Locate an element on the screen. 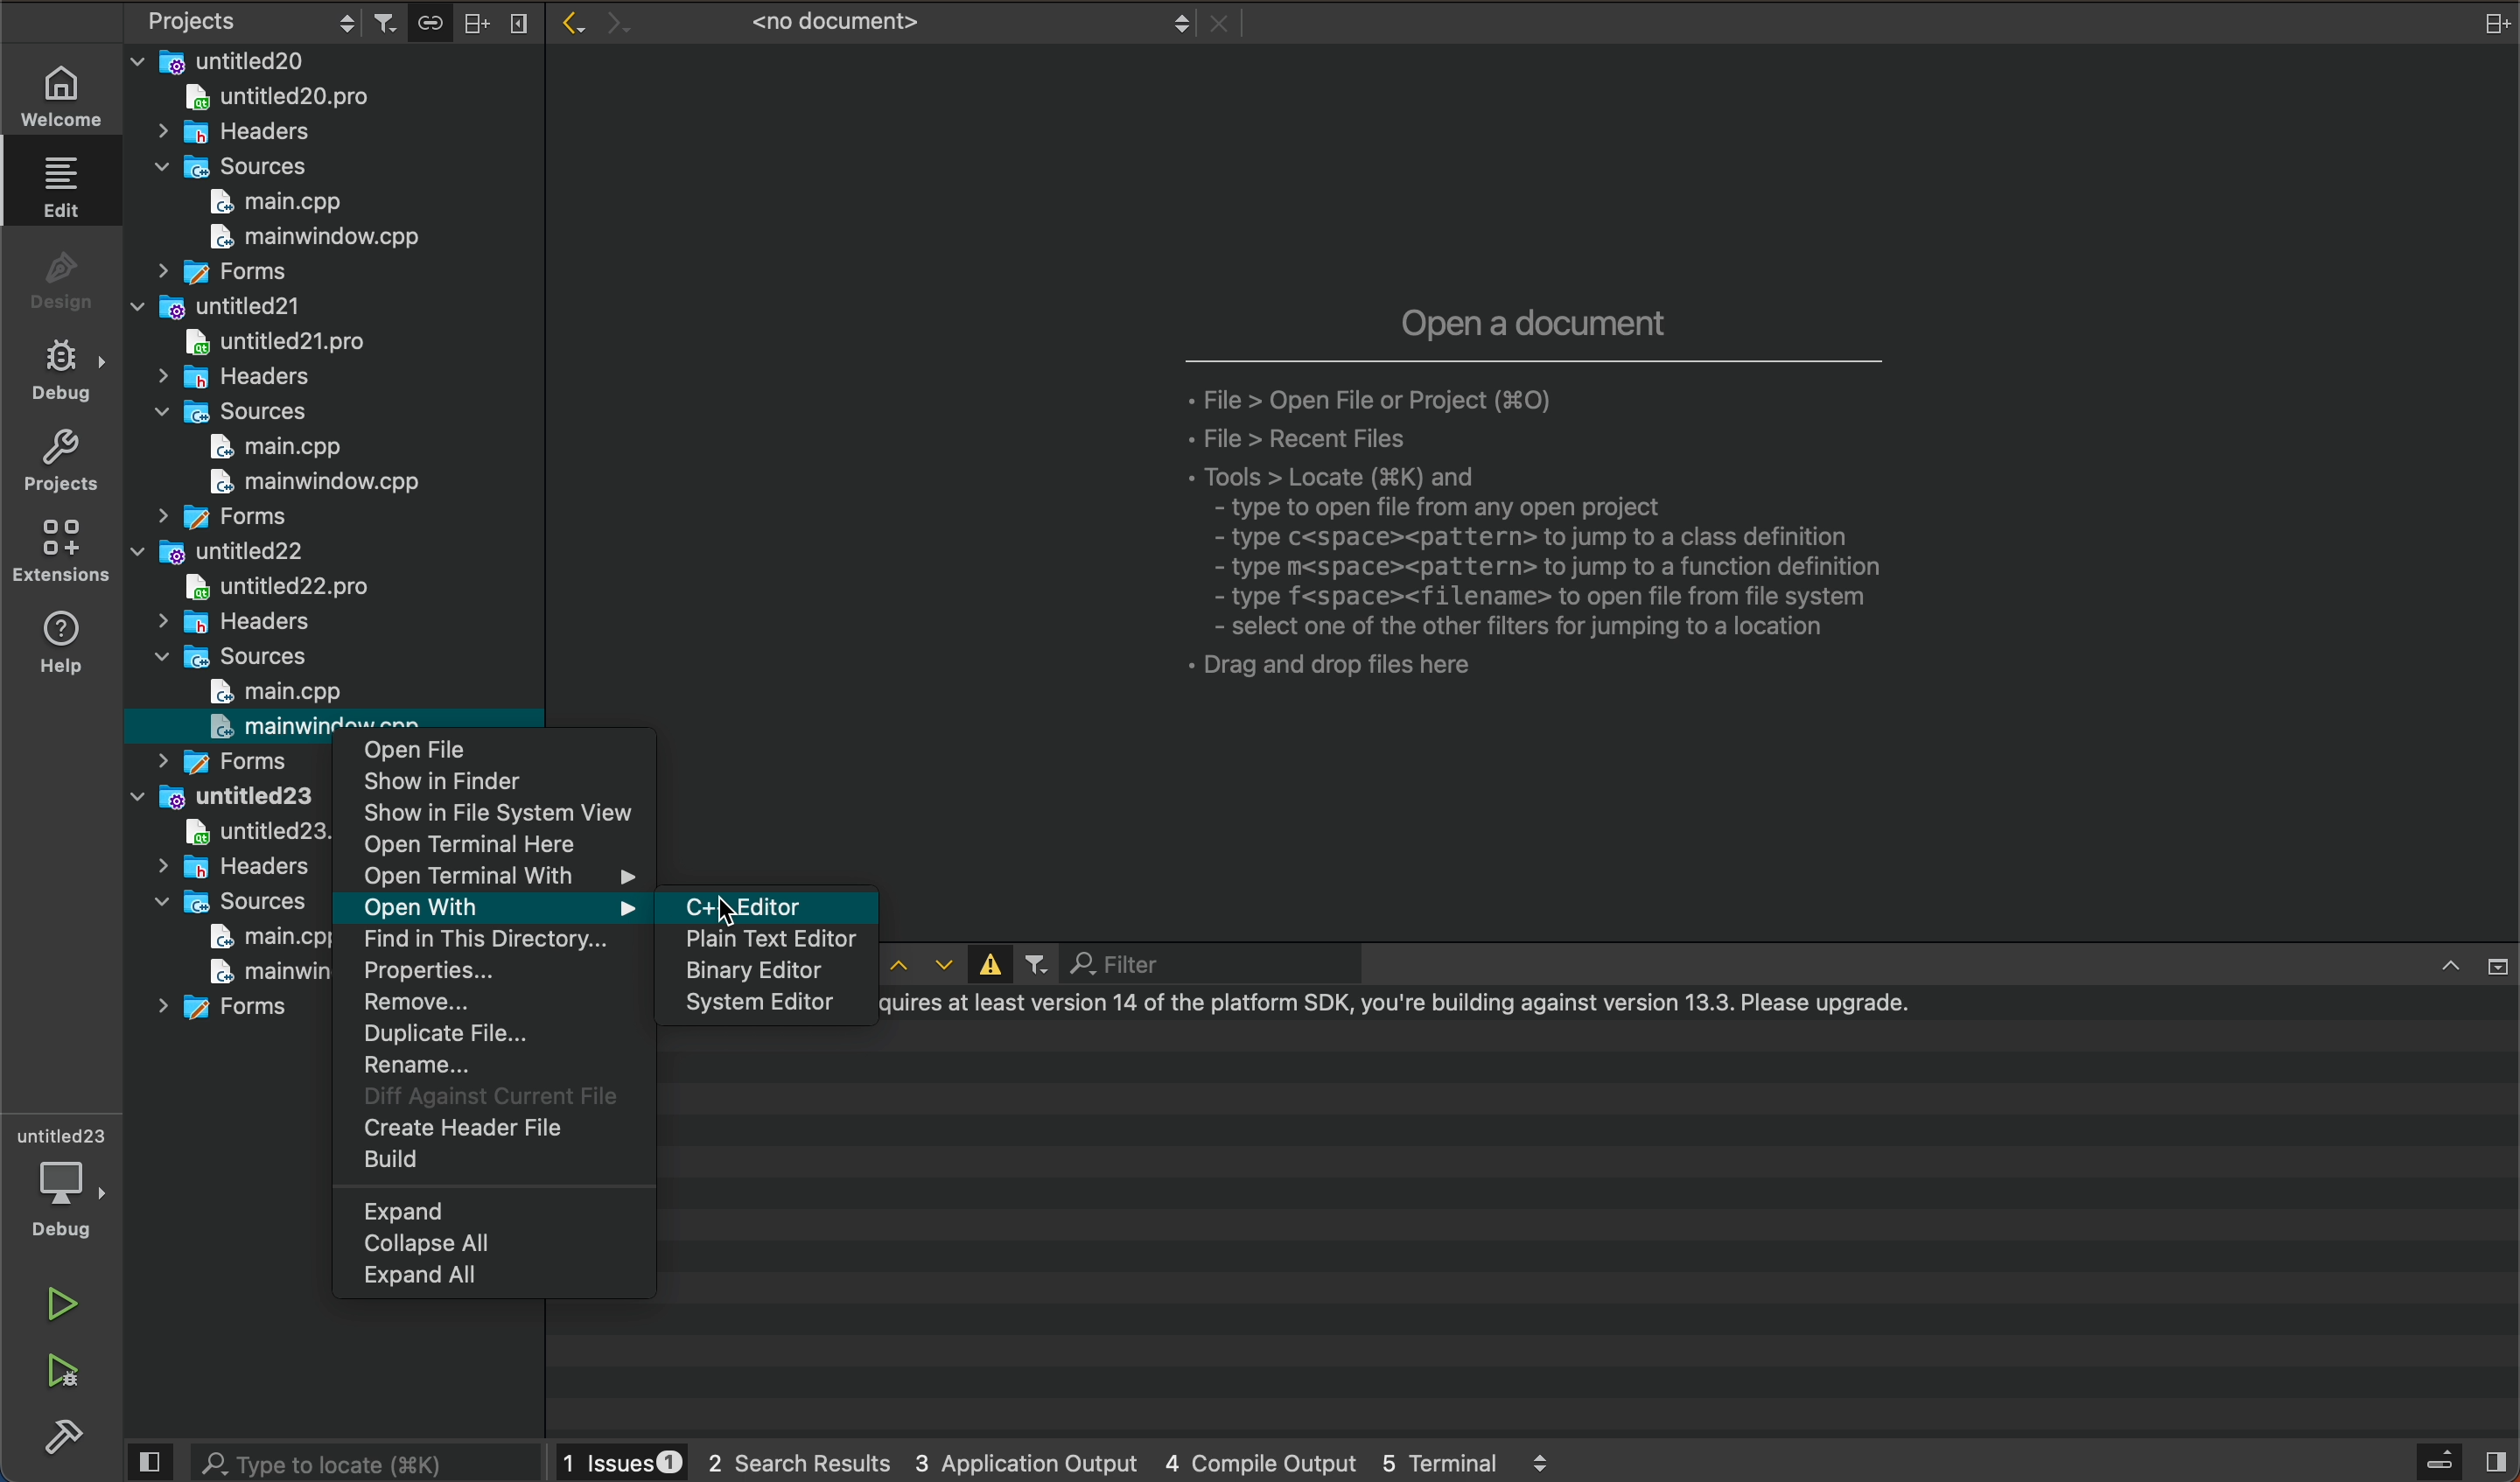 This screenshot has height=1482, width=2520. open with is located at coordinates (497, 875).